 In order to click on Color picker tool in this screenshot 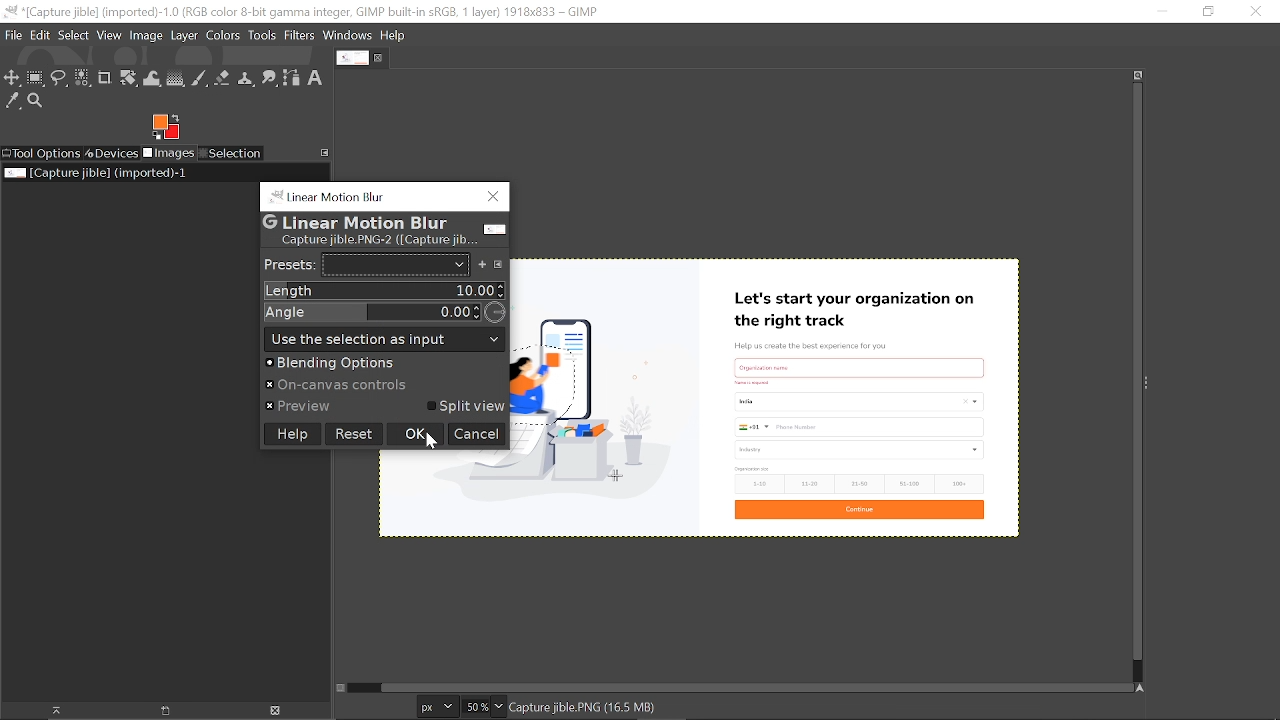, I will do `click(13, 102)`.